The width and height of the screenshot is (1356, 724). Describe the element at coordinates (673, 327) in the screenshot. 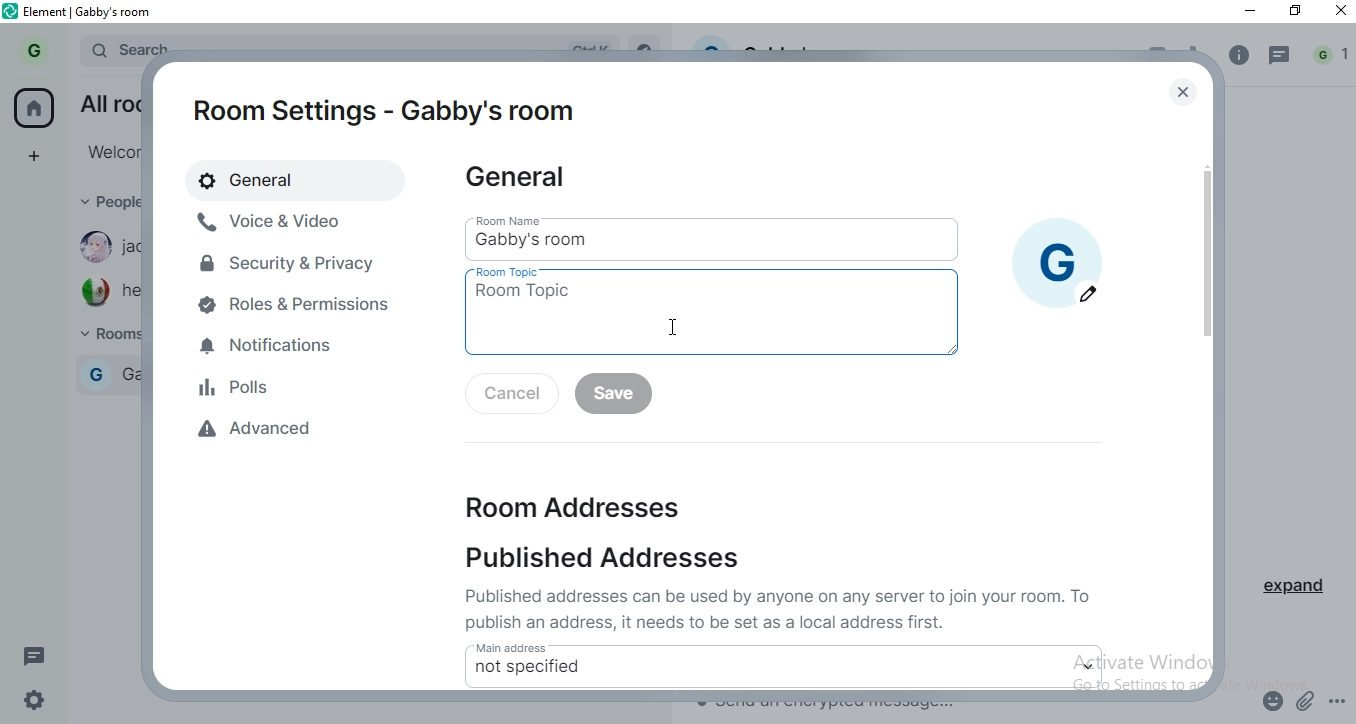

I see `text cursor` at that location.